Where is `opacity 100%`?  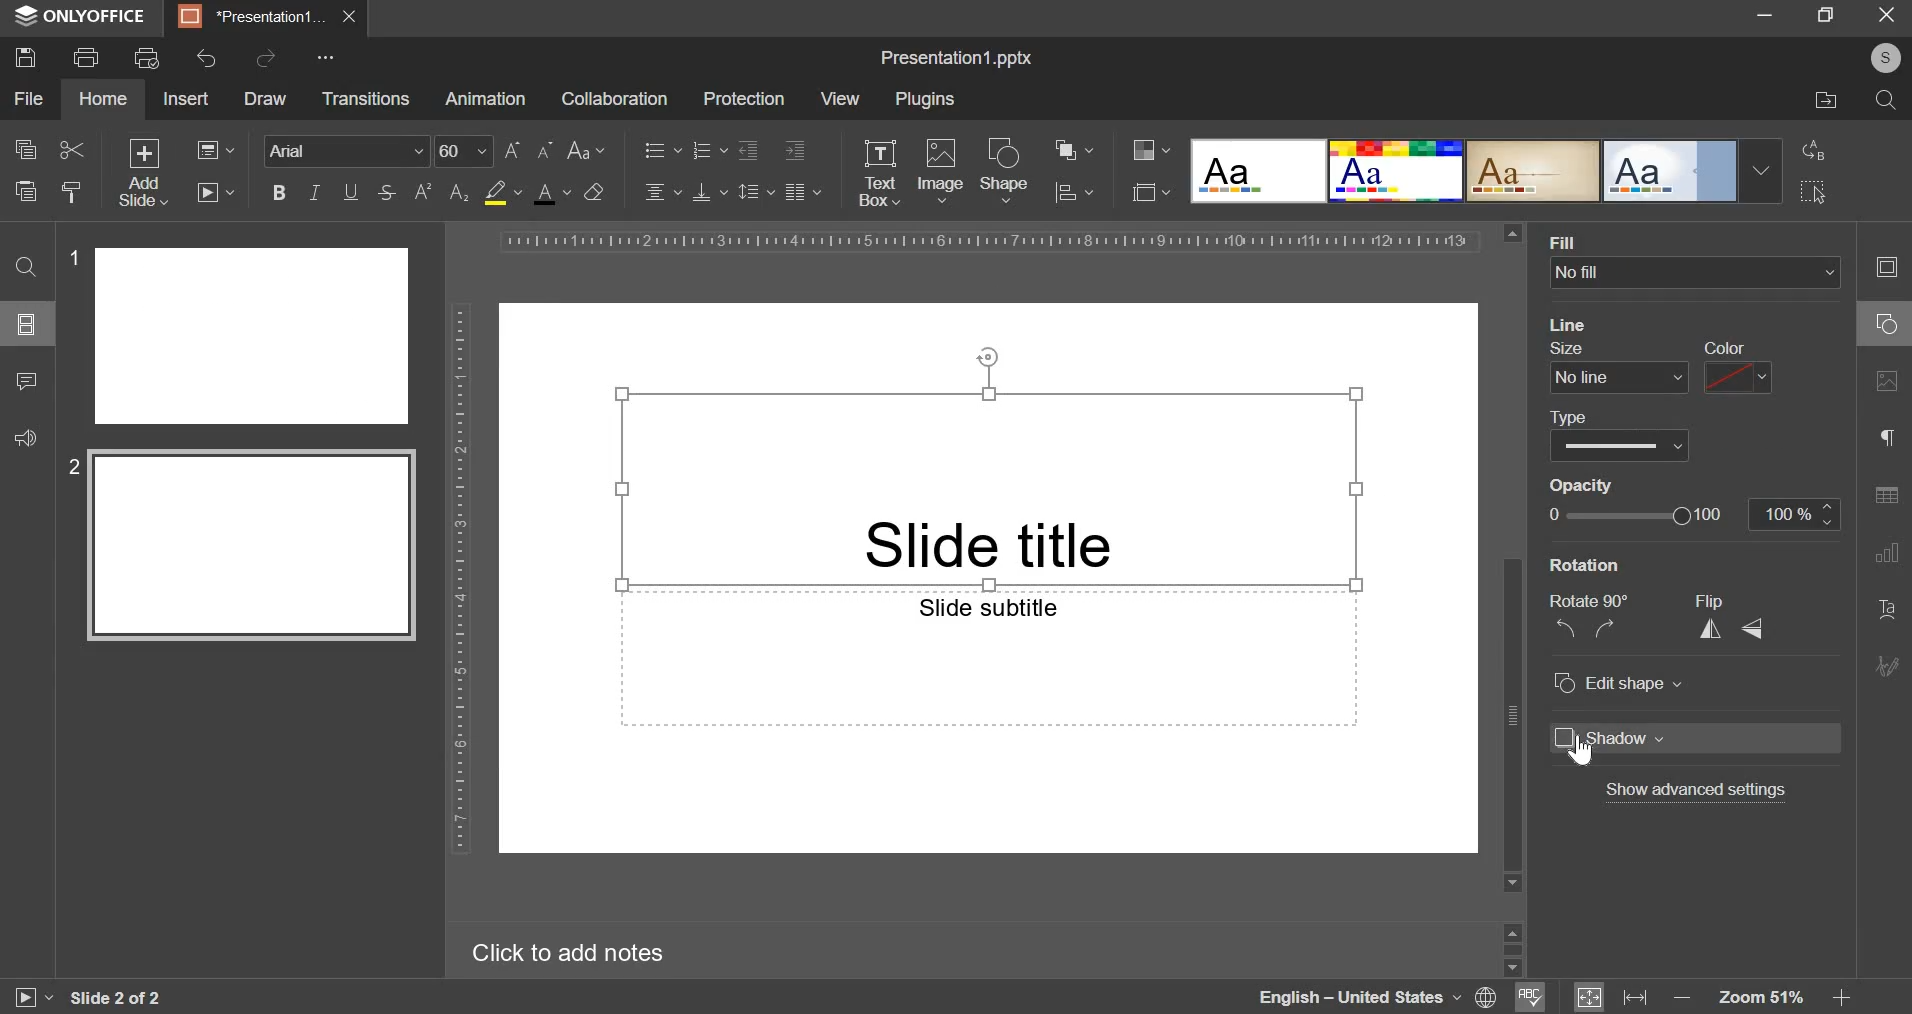 opacity 100% is located at coordinates (1797, 513).